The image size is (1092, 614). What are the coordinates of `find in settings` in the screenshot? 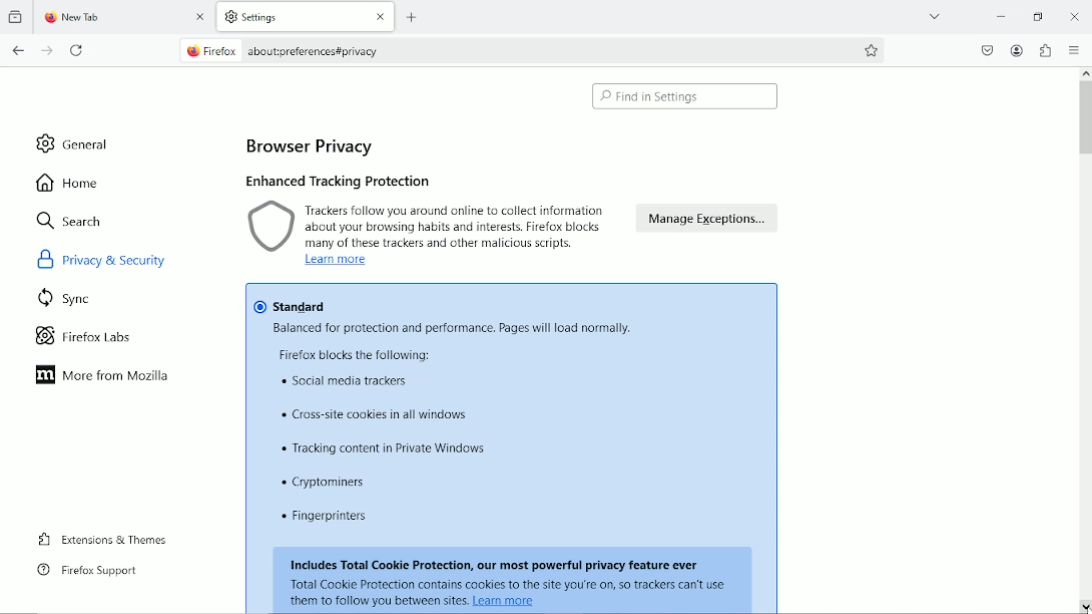 It's located at (687, 96).